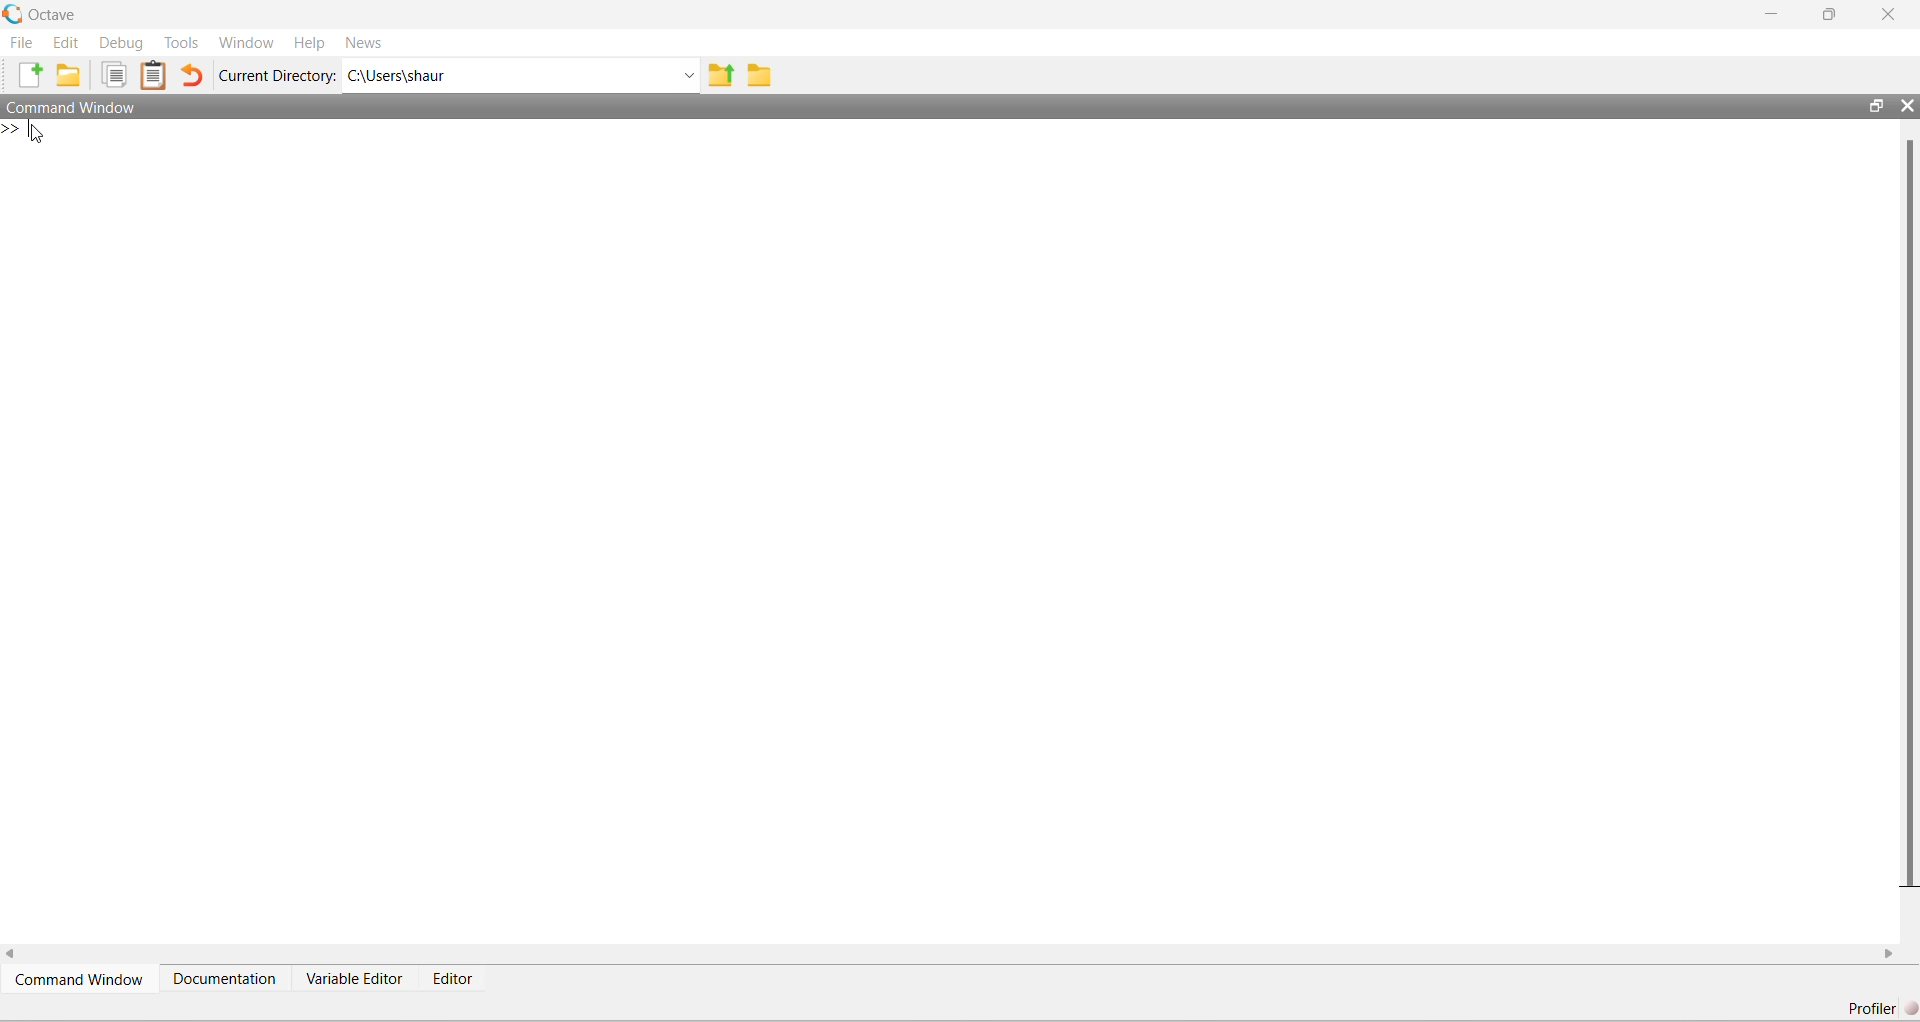 The width and height of the screenshot is (1920, 1022). Describe the element at coordinates (180, 43) in the screenshot. I see `Tools` at that location.